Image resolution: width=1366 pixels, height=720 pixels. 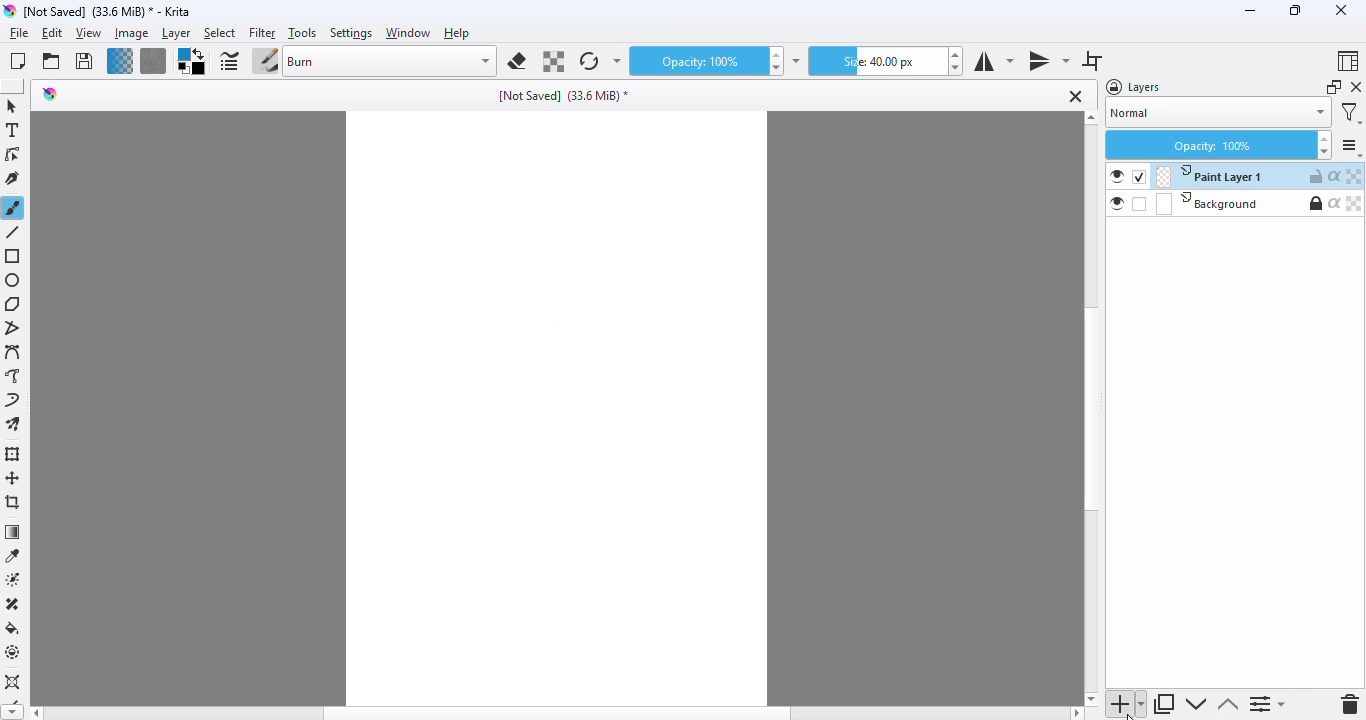 What do you see at coordinates (50, 93) in the screenshot?
I see `logo` at bounding box center [50, 93].